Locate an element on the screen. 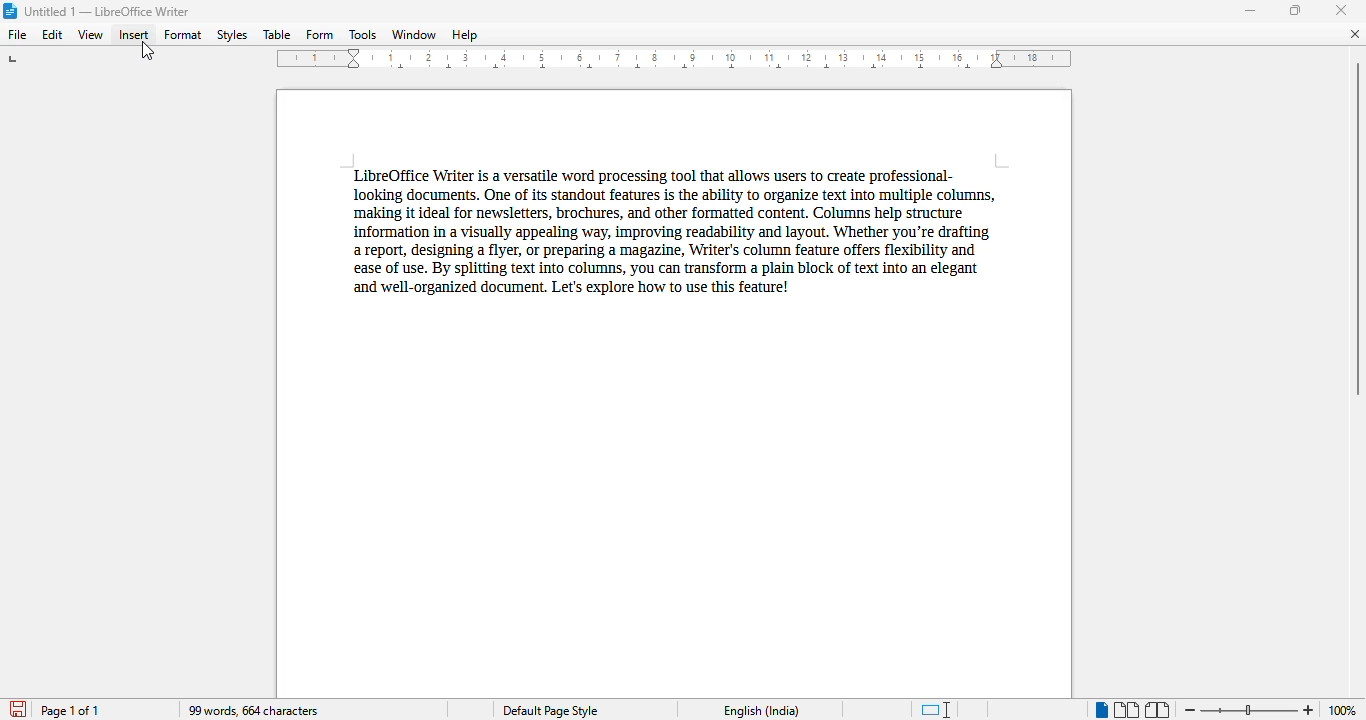  page 1 of 1 is located at coordinates (70, 710).